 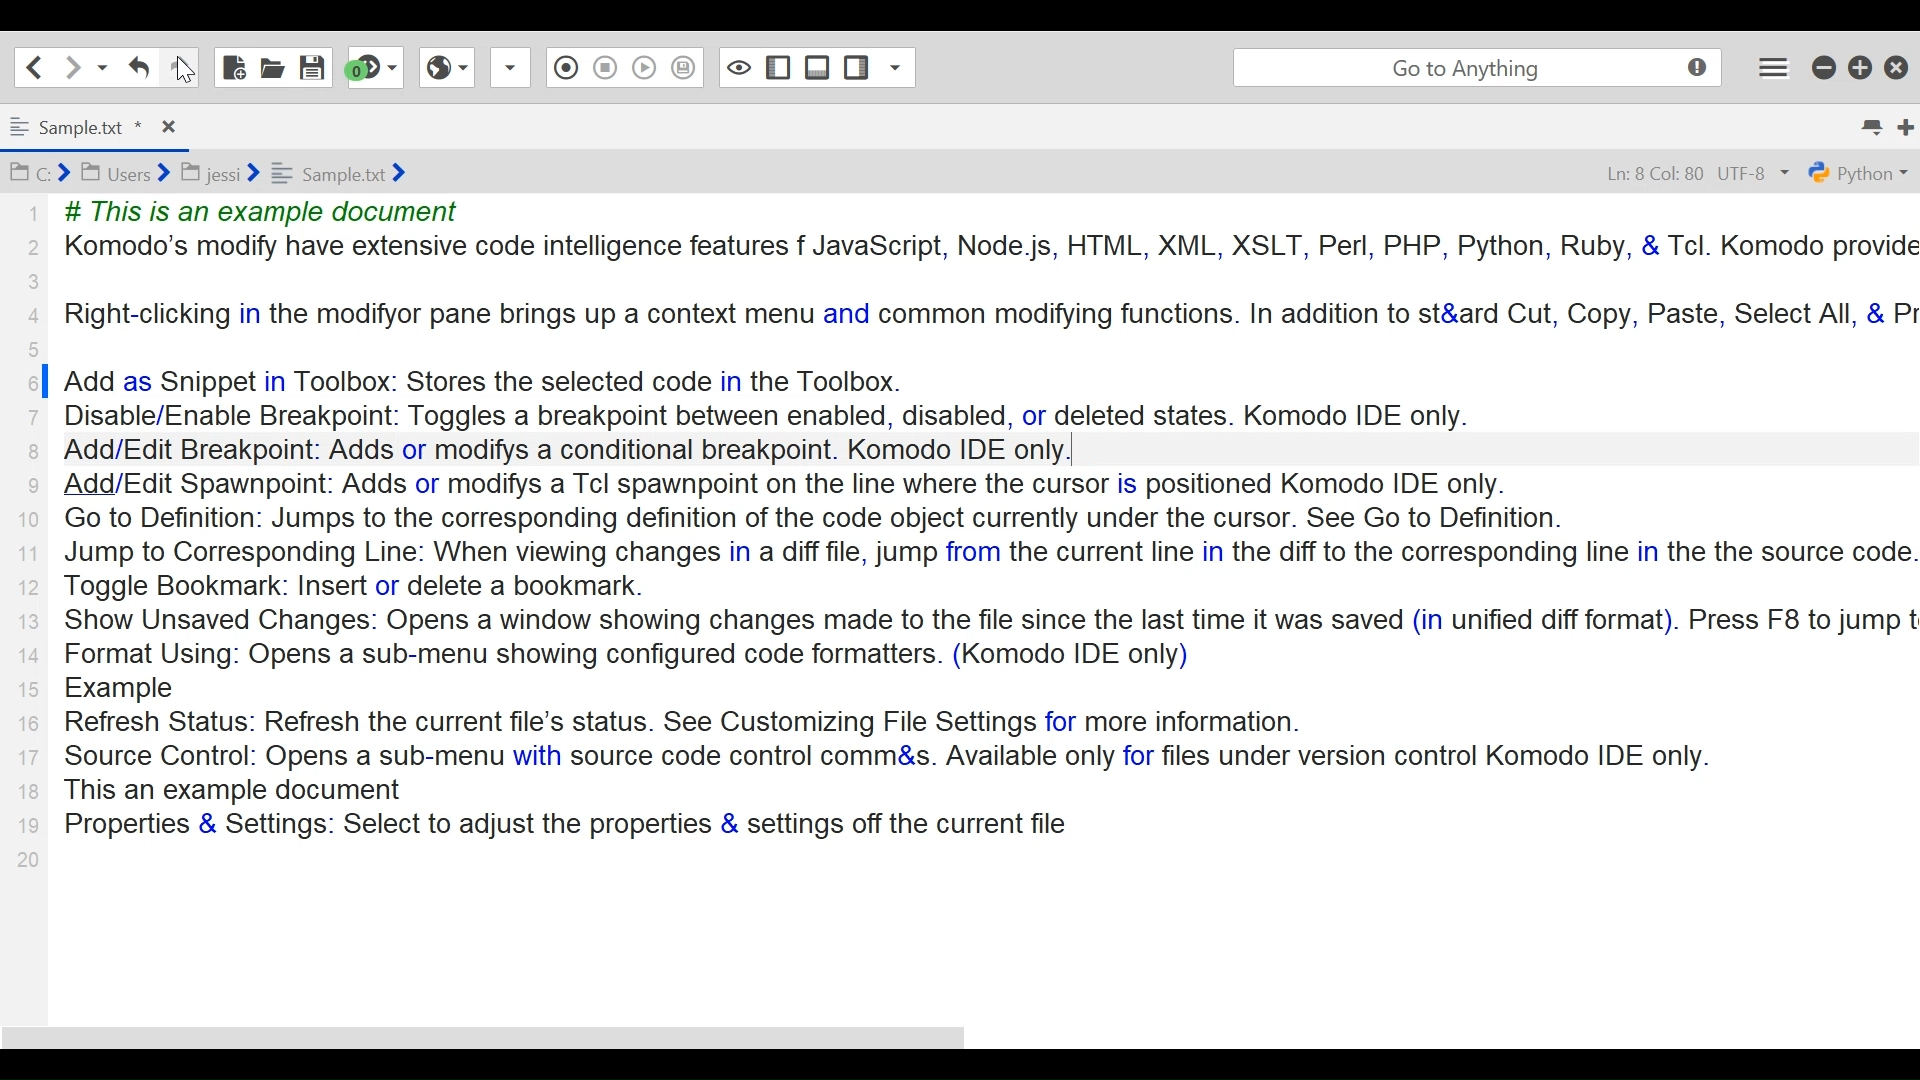 I want to click on Show/Hide Bottom Pane, so click(x=818, y=67).